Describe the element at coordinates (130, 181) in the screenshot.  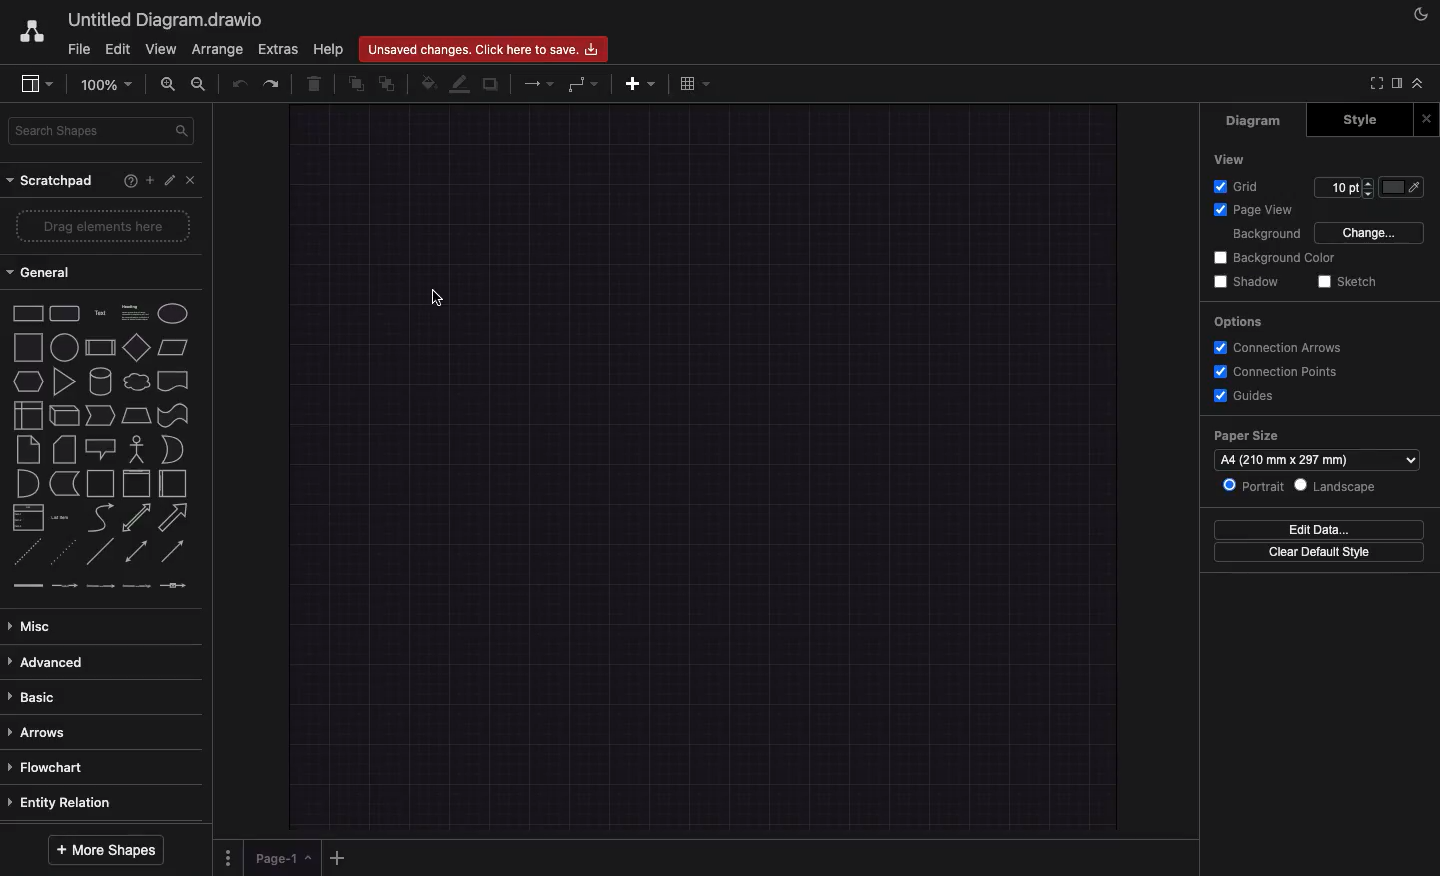
I see `Help` at that location.